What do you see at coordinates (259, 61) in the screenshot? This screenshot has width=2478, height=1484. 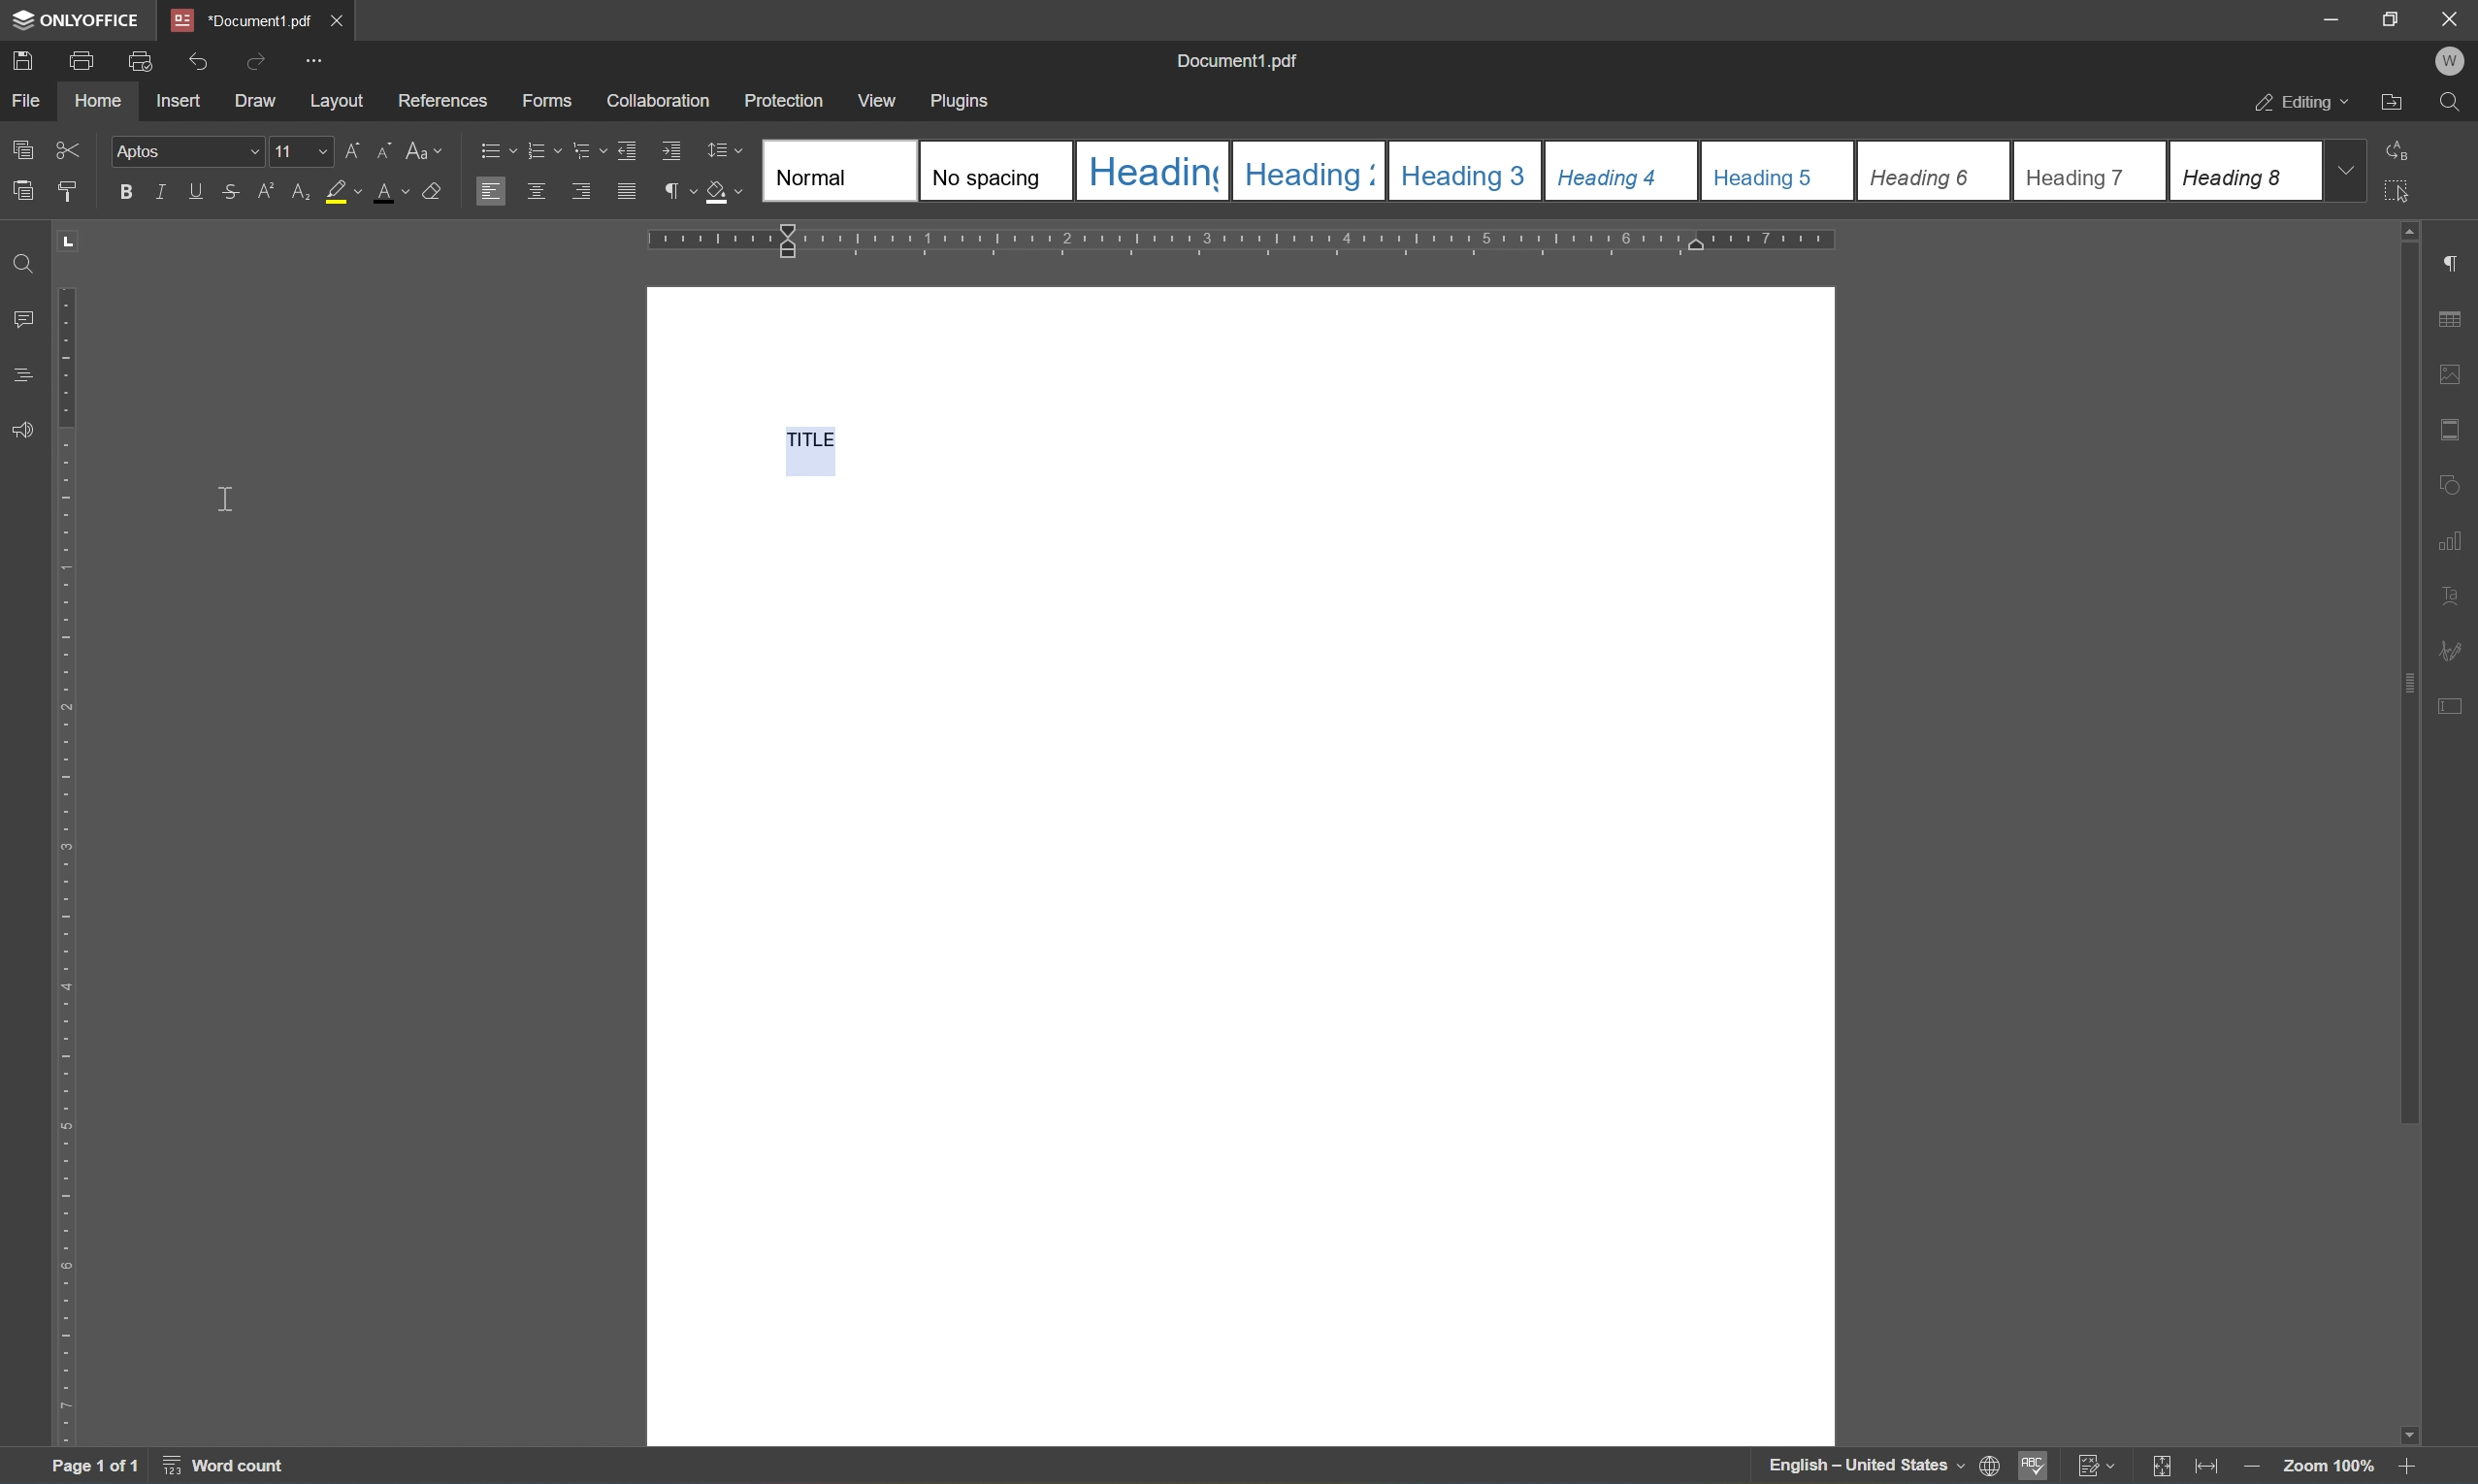 I see `redo` at bounding box center [259, 61].